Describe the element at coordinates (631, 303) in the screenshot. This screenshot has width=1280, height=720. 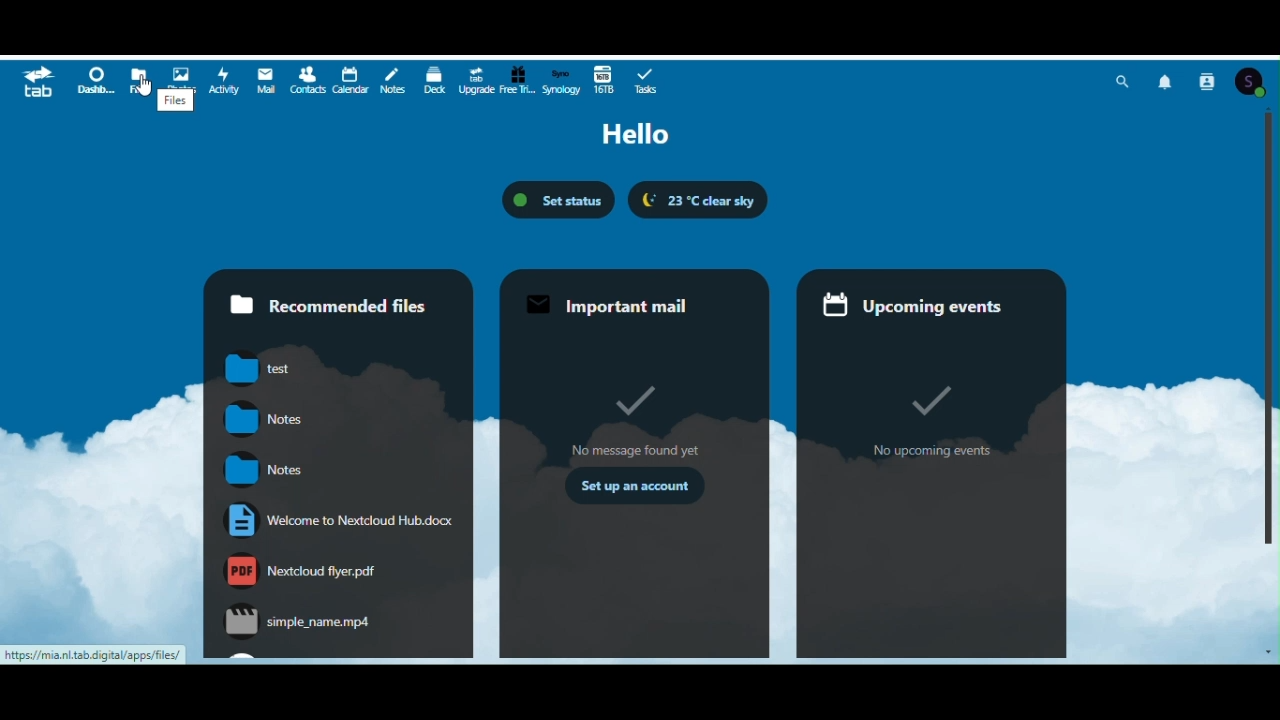
I see `Important mail` at that location.